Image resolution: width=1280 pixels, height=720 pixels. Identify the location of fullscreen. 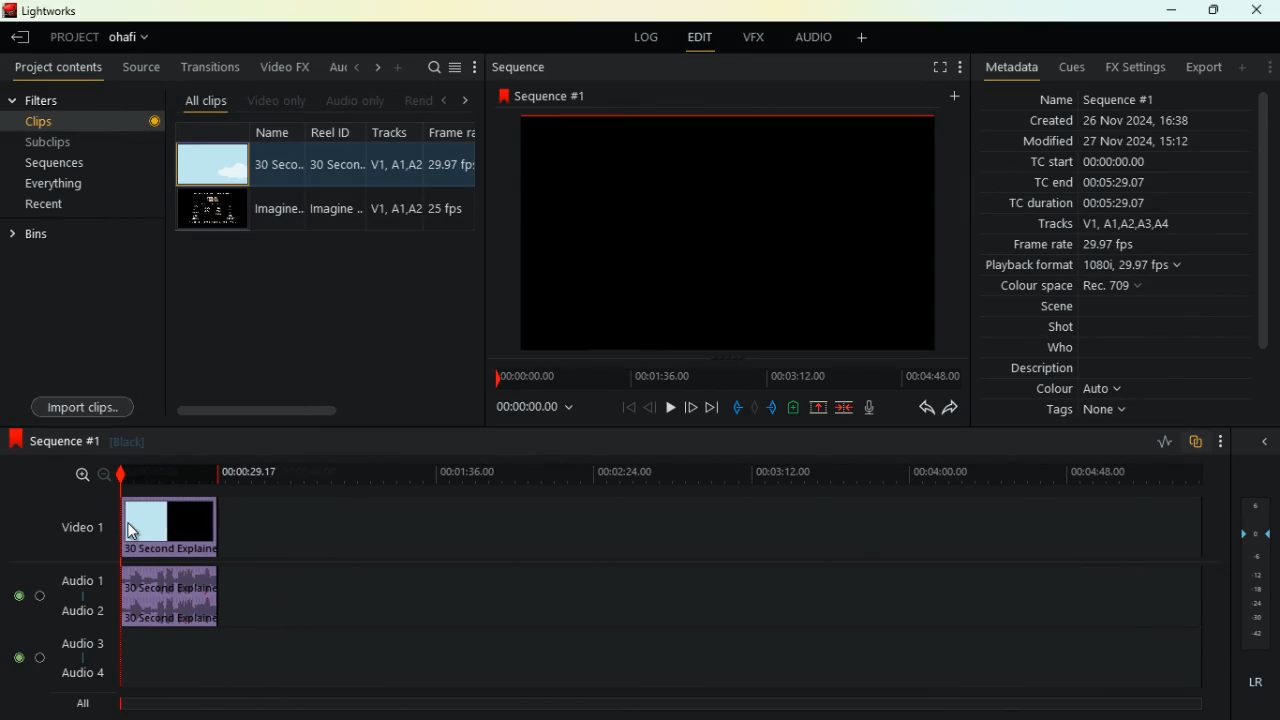
(930, 66).